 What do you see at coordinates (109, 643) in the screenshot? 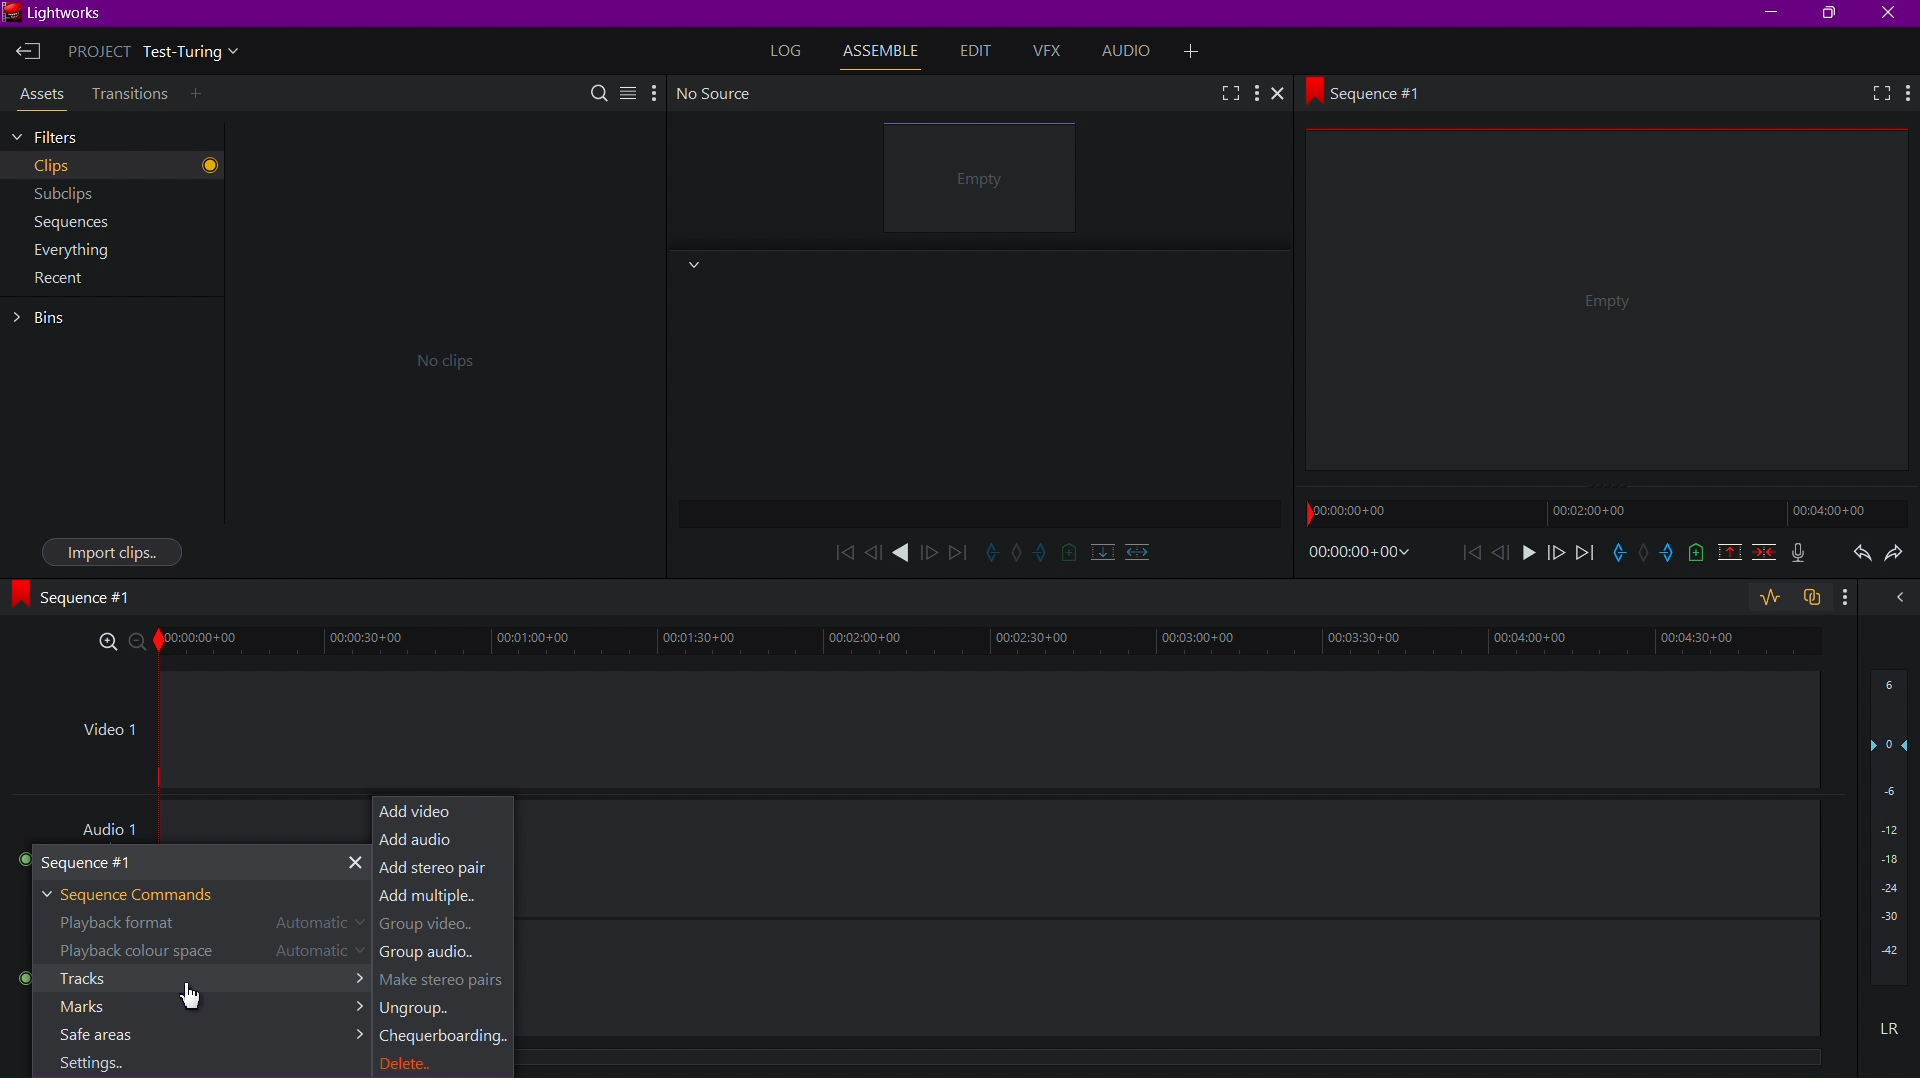
I see `Zoom In` at bounding box center [109, 643].